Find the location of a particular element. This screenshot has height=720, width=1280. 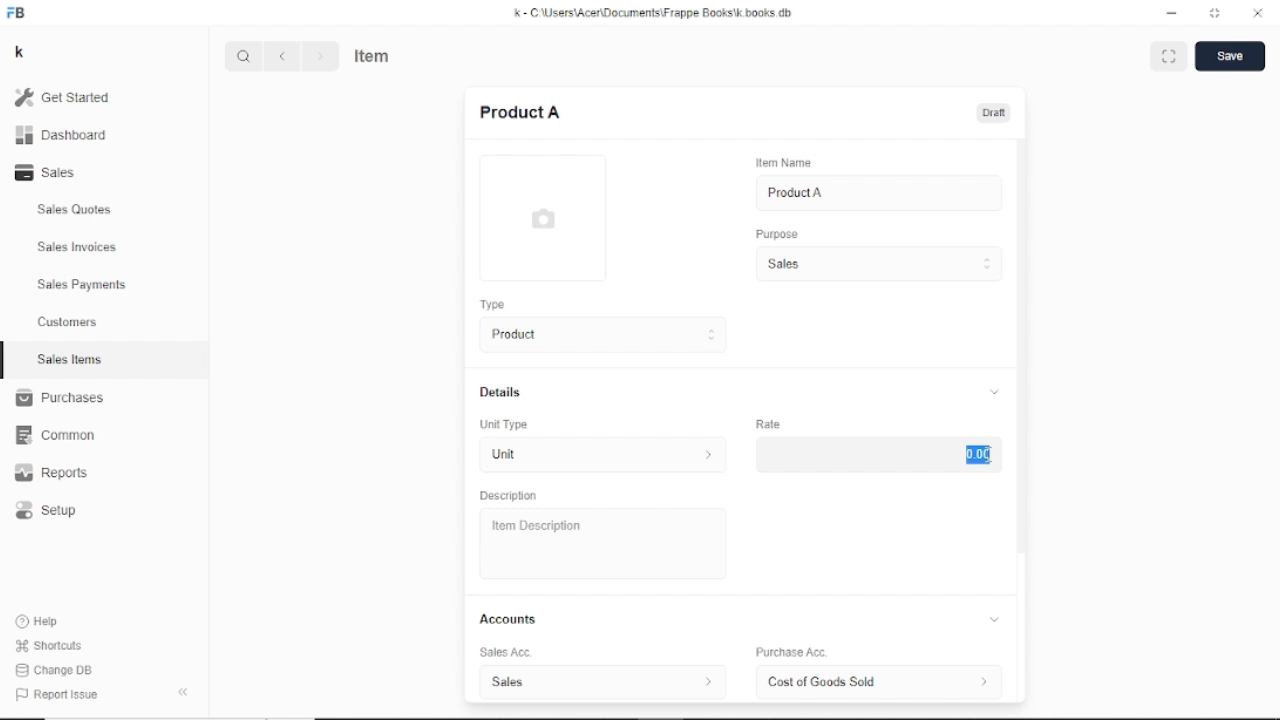

Product is located at coordinates (598, 335).